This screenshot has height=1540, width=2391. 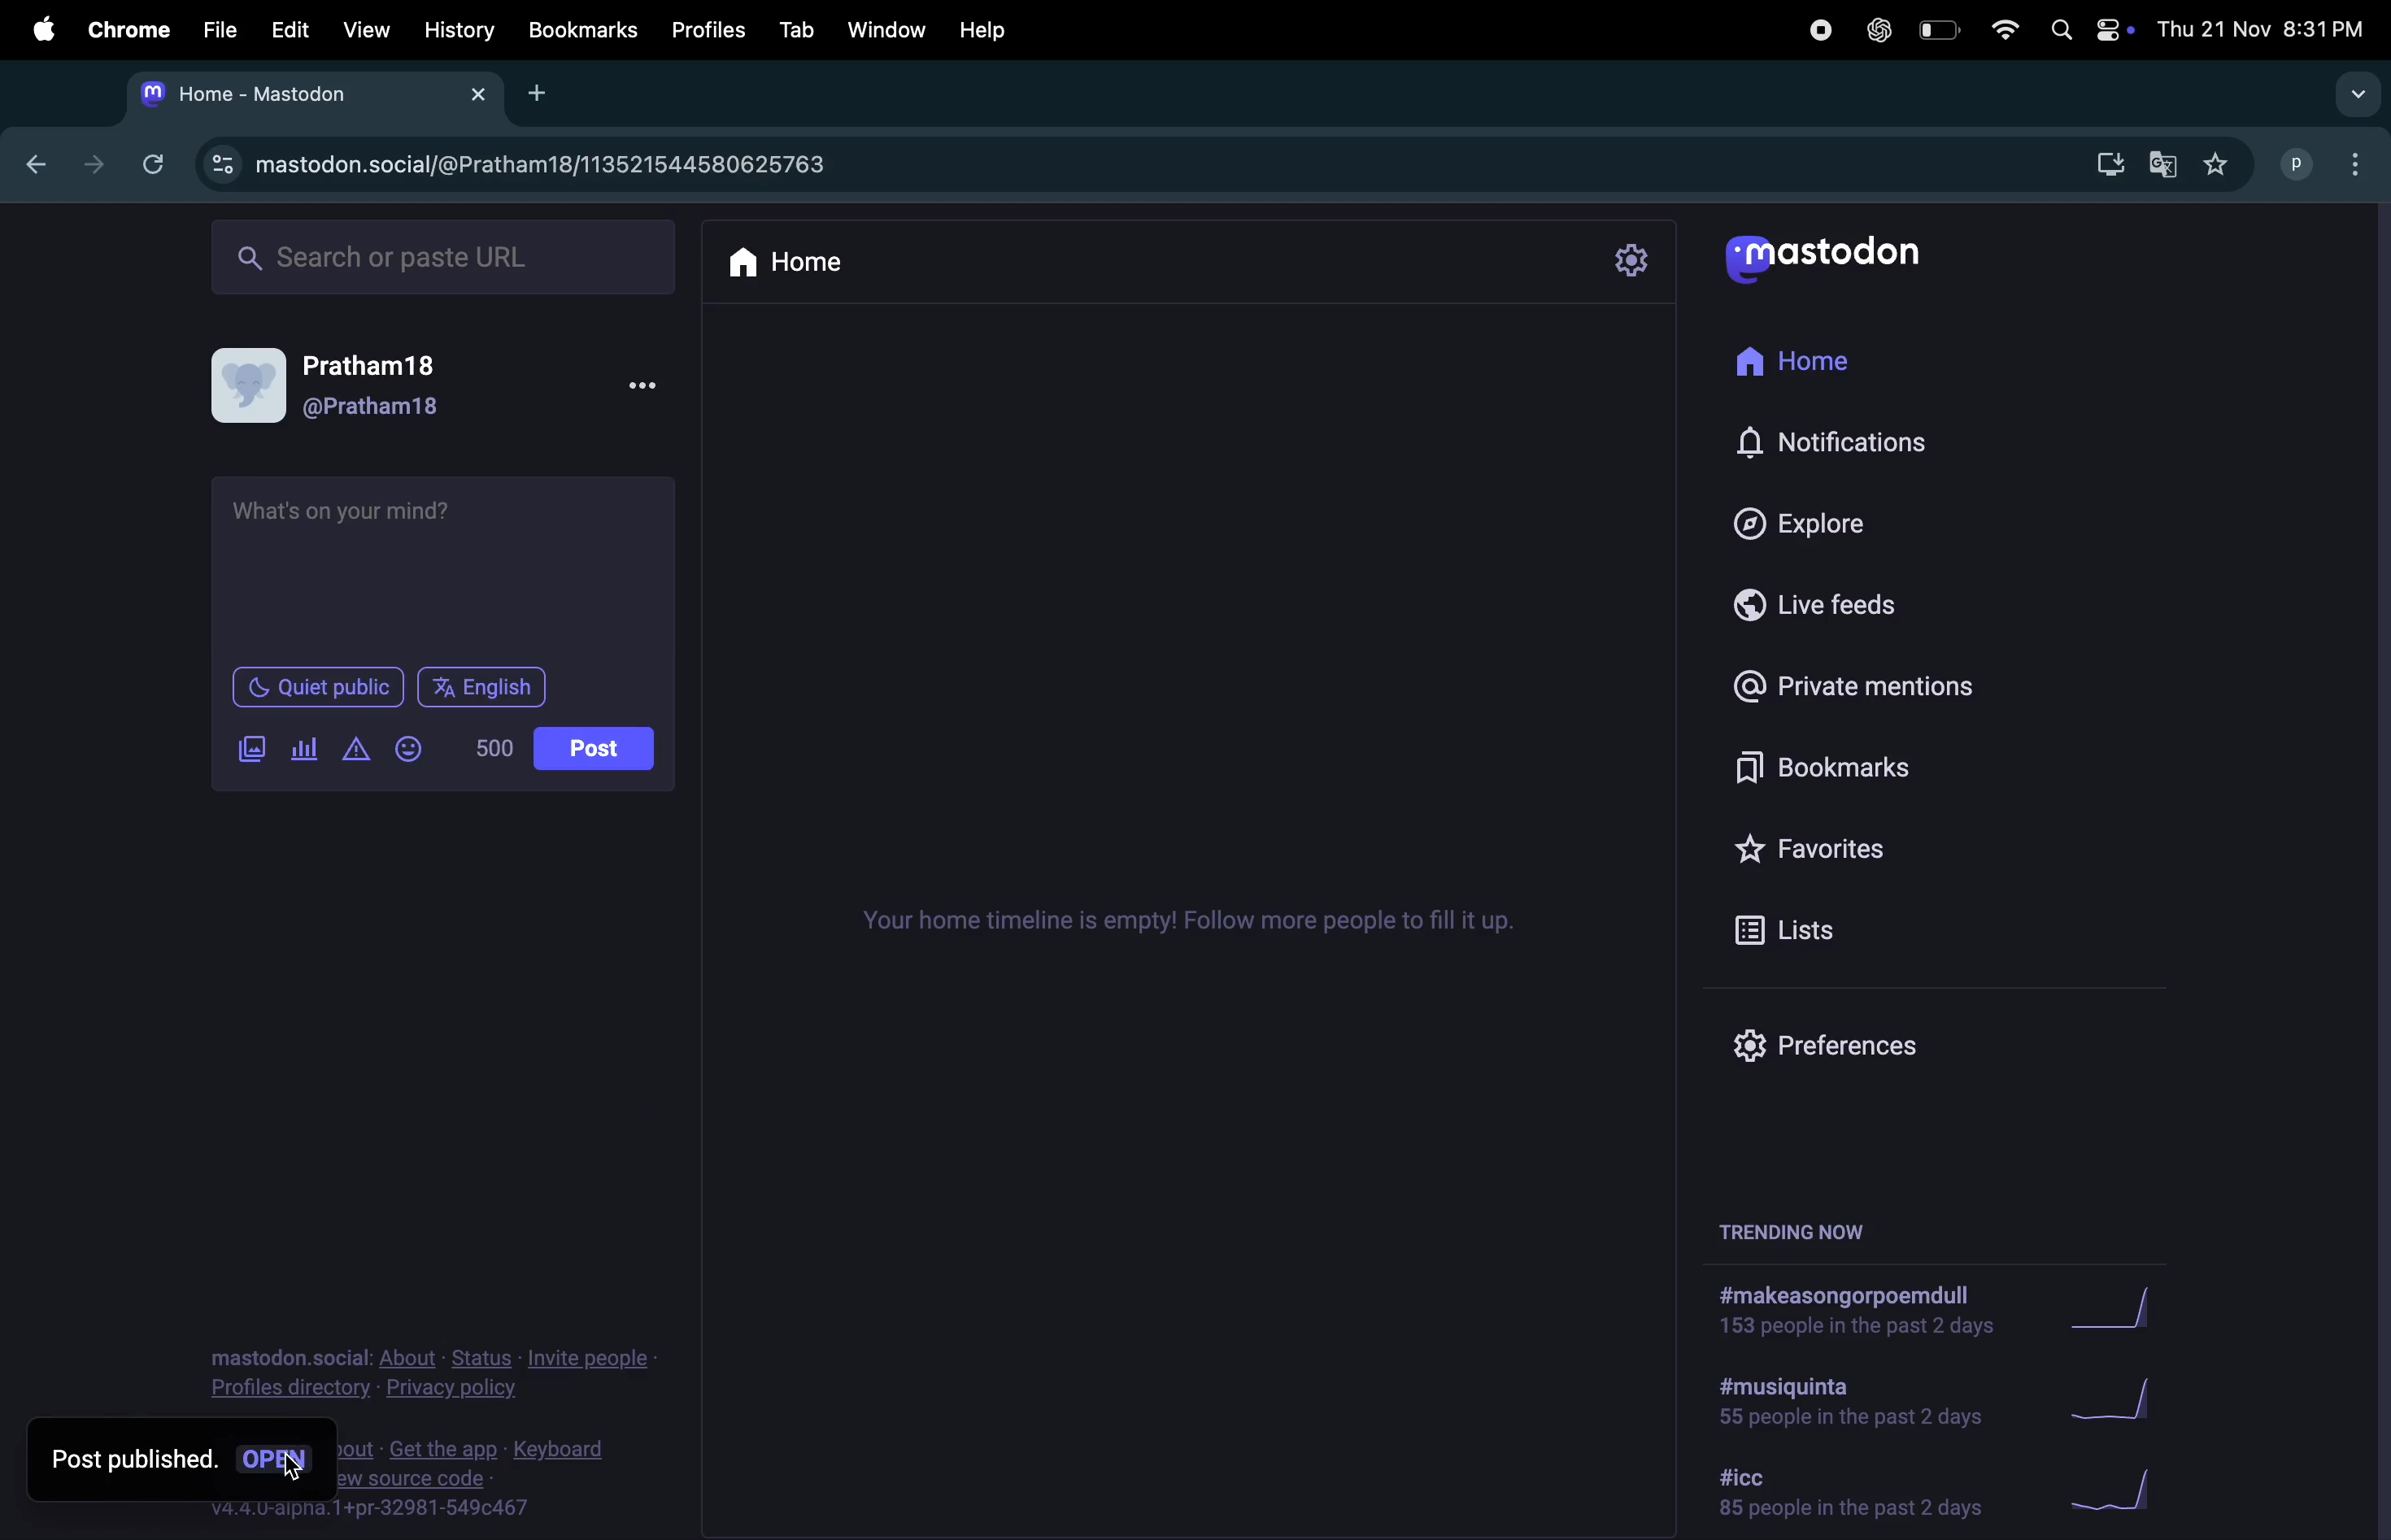 What do you see at coordinates (521, 167) in the screenshot?
I see `mastadon profile url` at bounding box center [521, 167].